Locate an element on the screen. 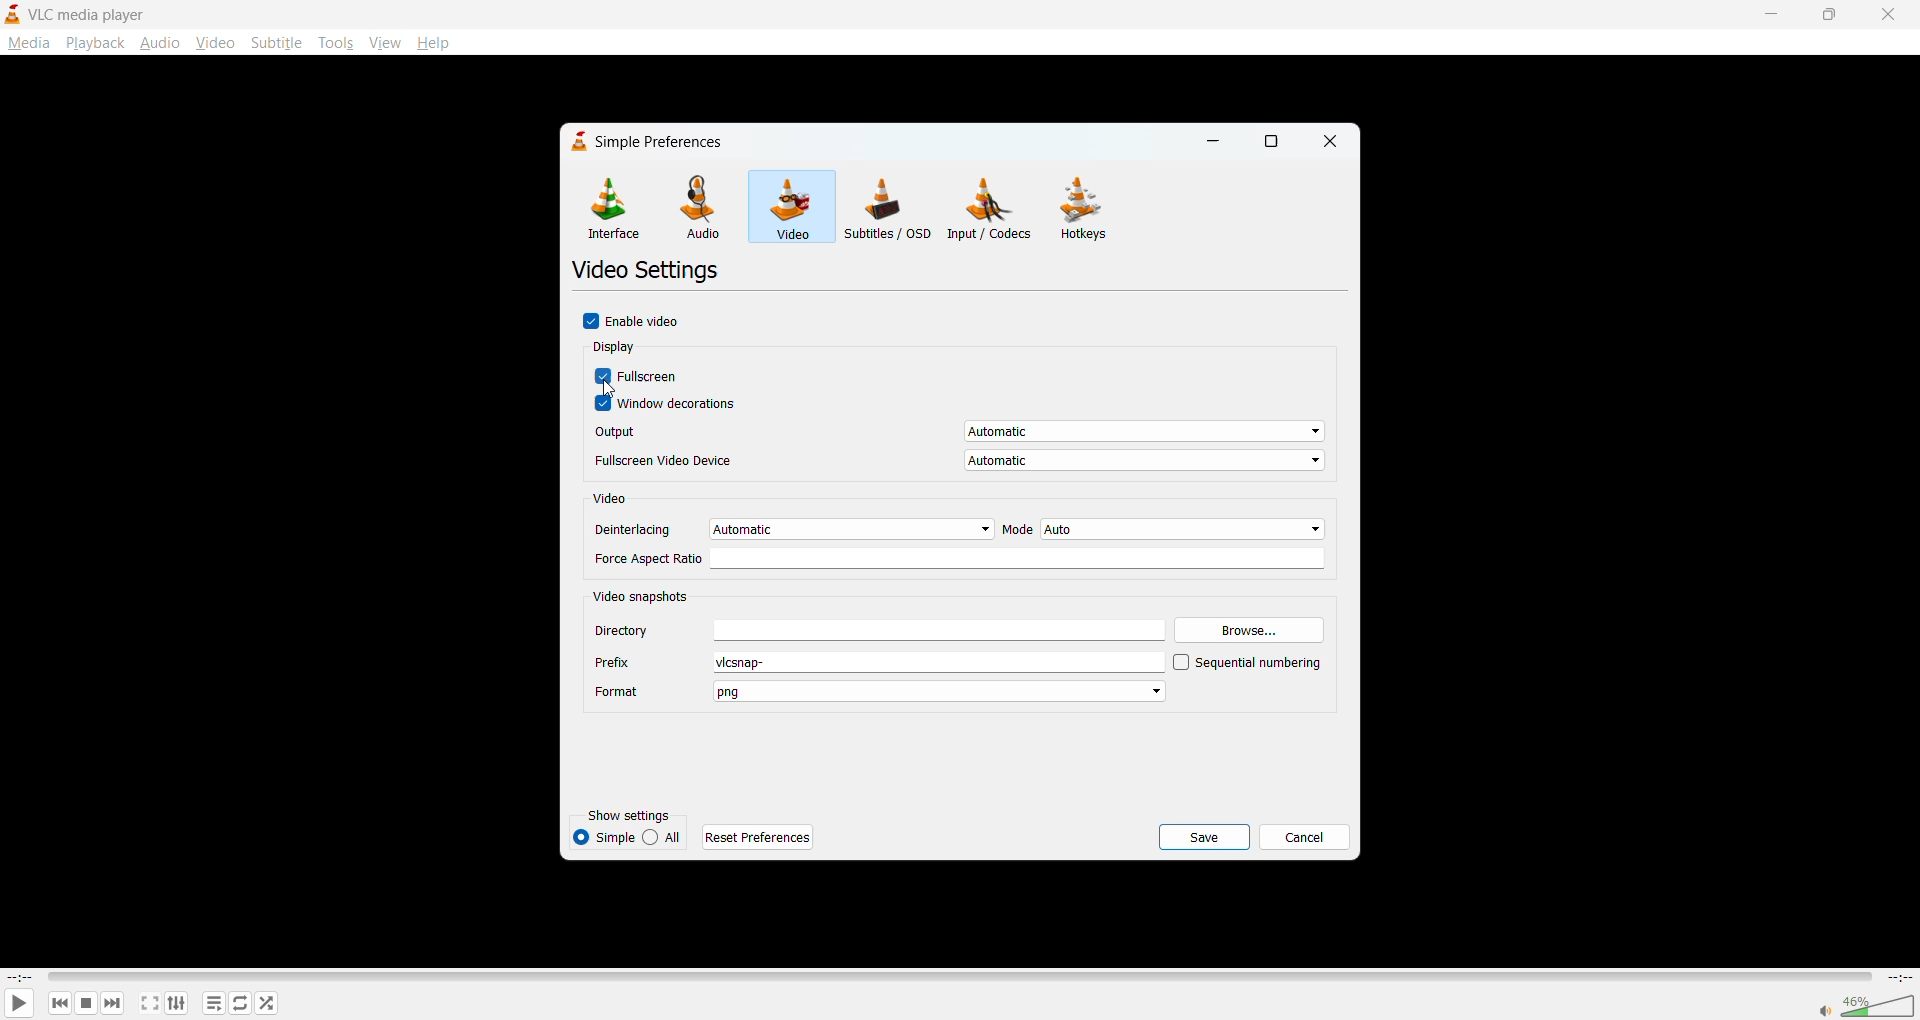  show settings is located at coordinates (637, 816).